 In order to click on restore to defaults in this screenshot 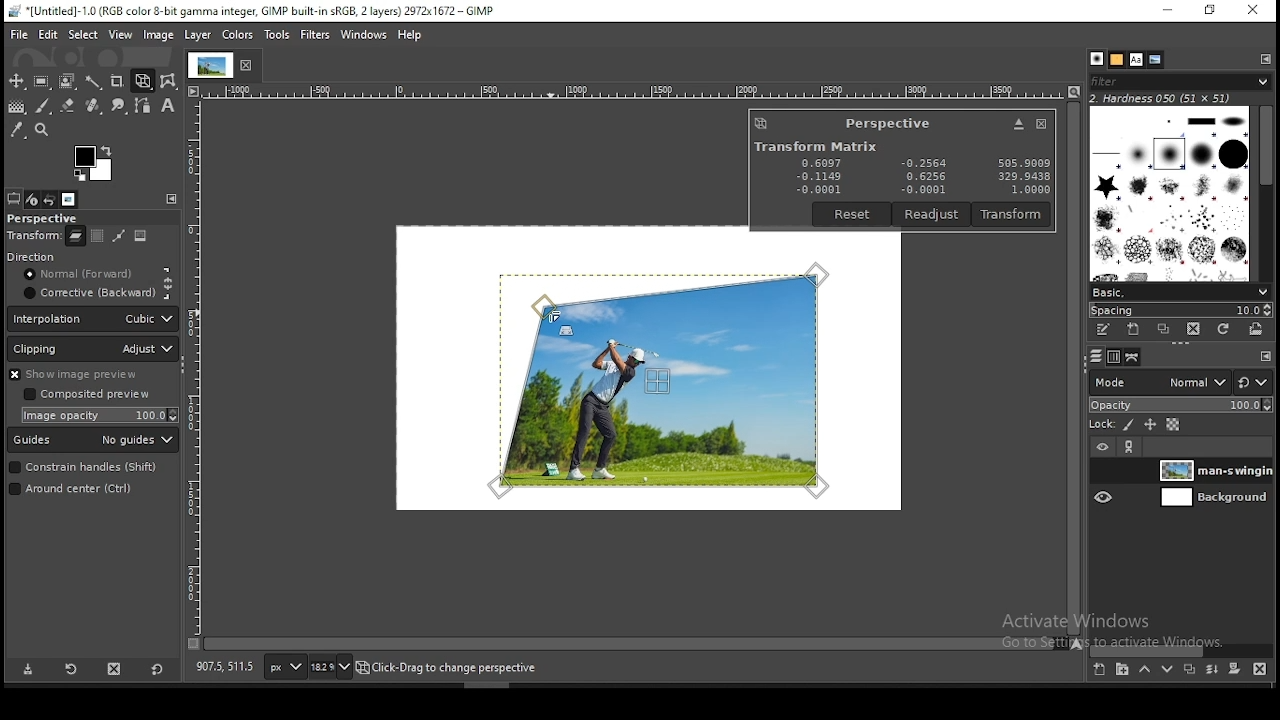, I will do `click(156, 668)`.